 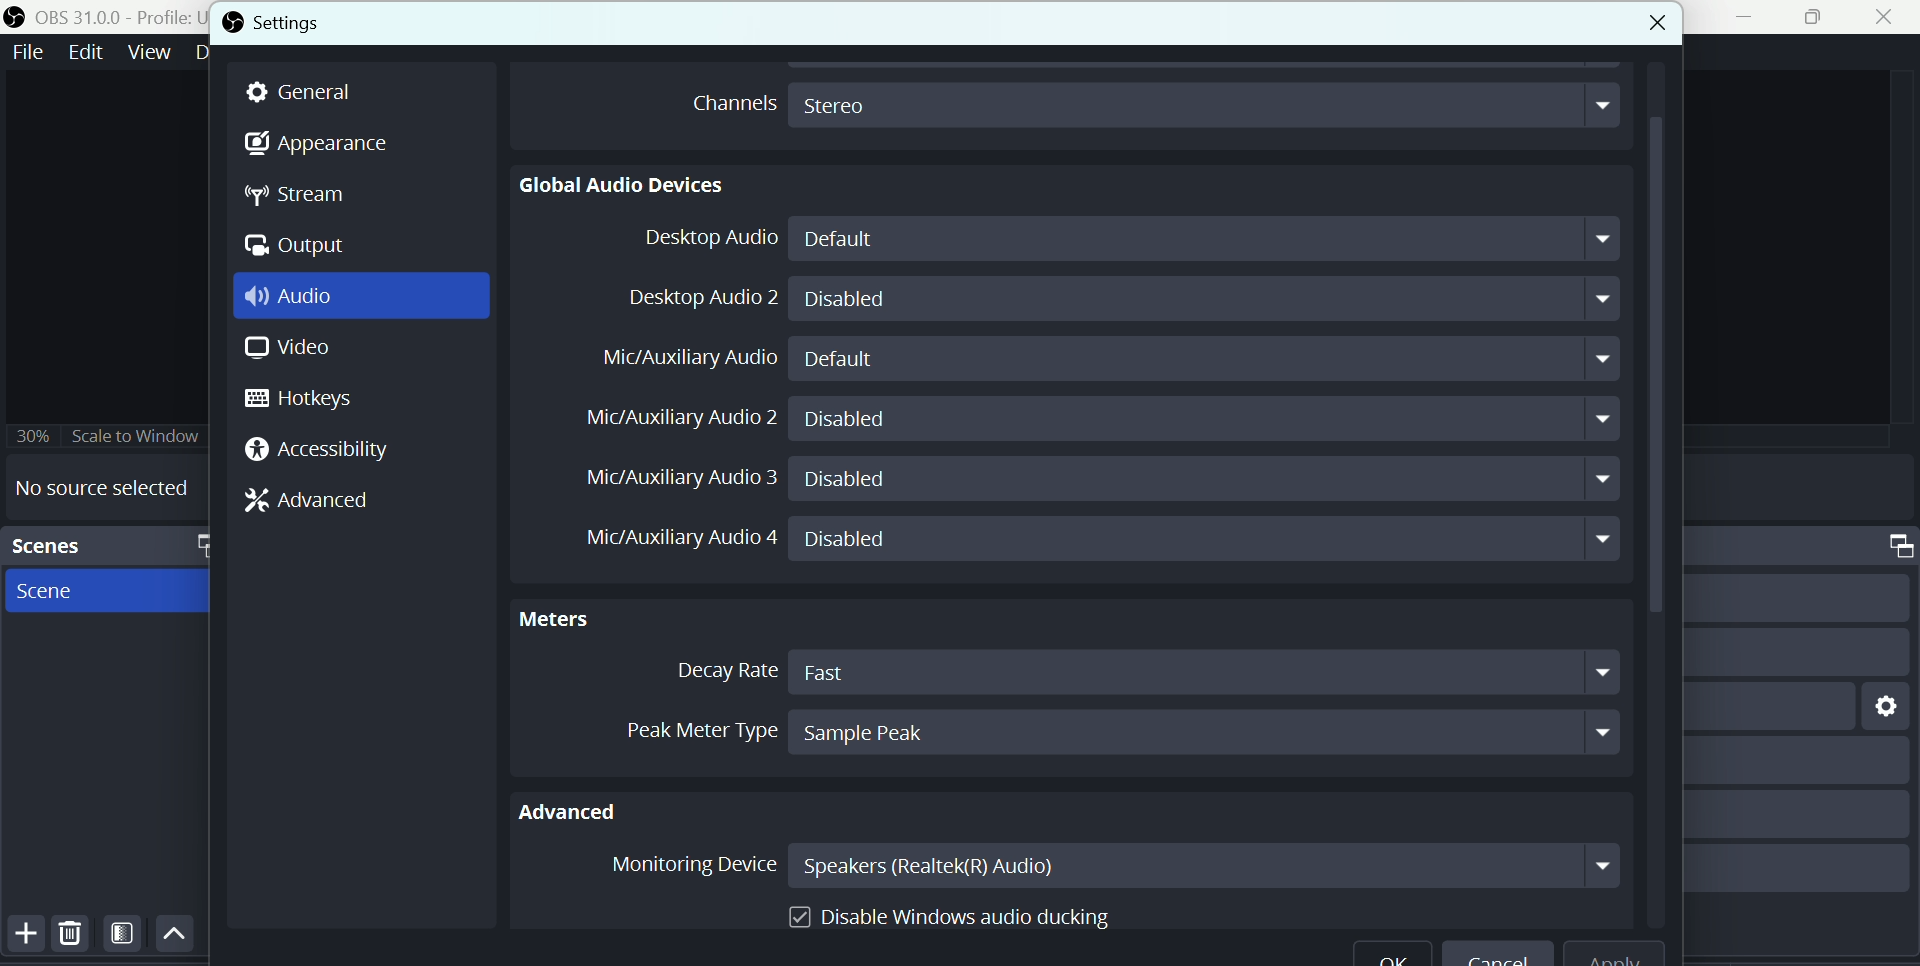 I want to click on Disable Windows audio ducking, so click(x=953, y=912).